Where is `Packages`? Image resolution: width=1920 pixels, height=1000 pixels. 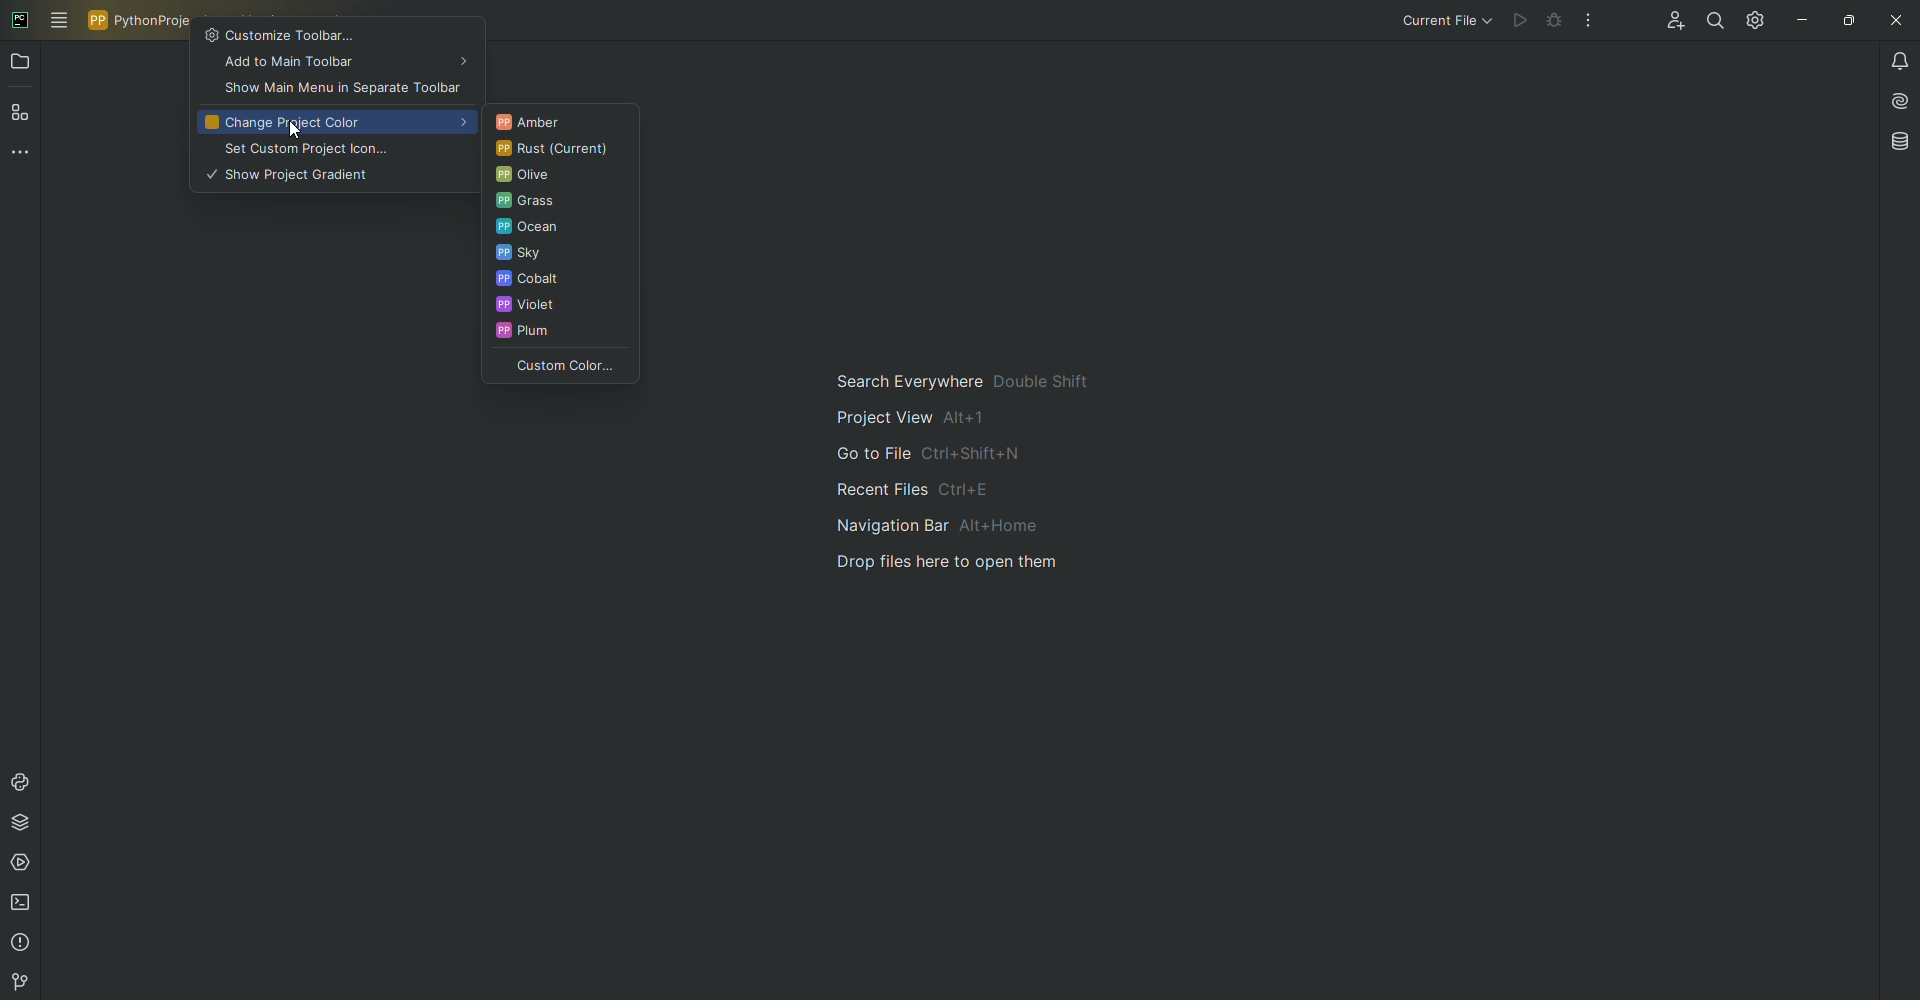 Packages is located at coordinates (27, 826).